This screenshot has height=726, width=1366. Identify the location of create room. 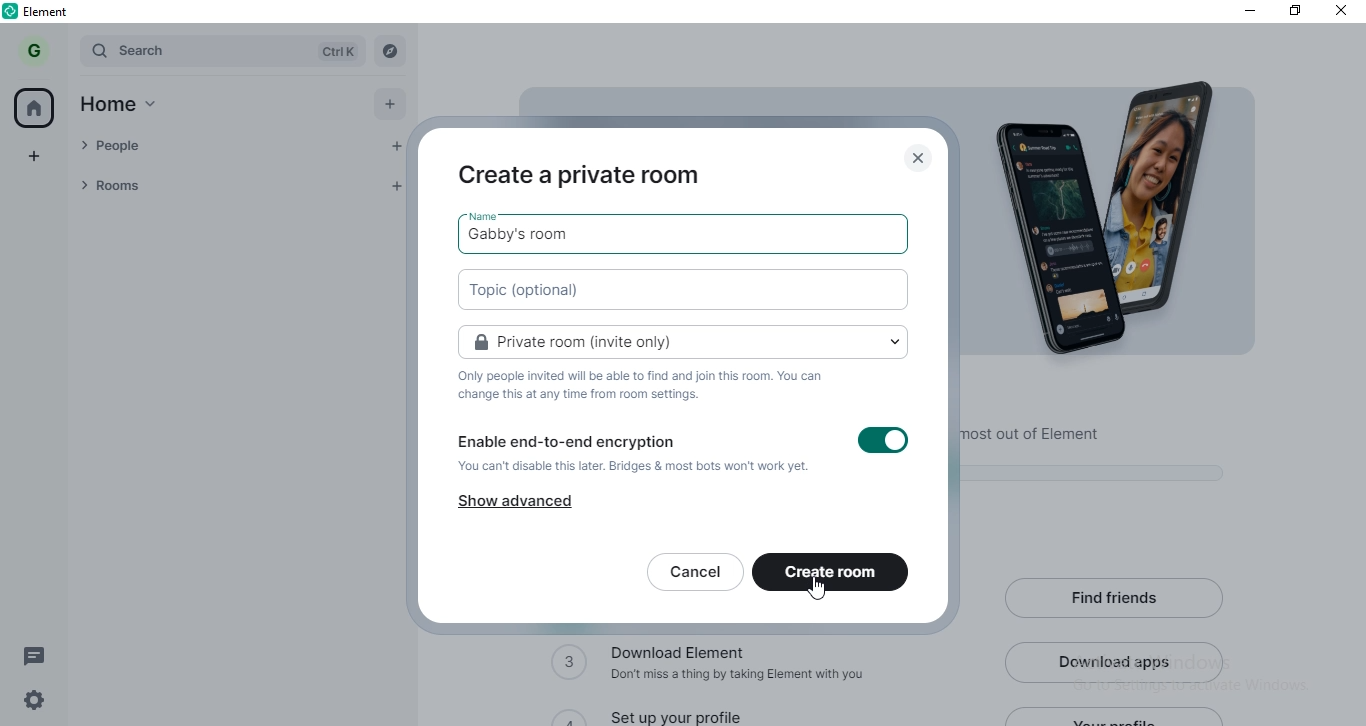
(834, 561).